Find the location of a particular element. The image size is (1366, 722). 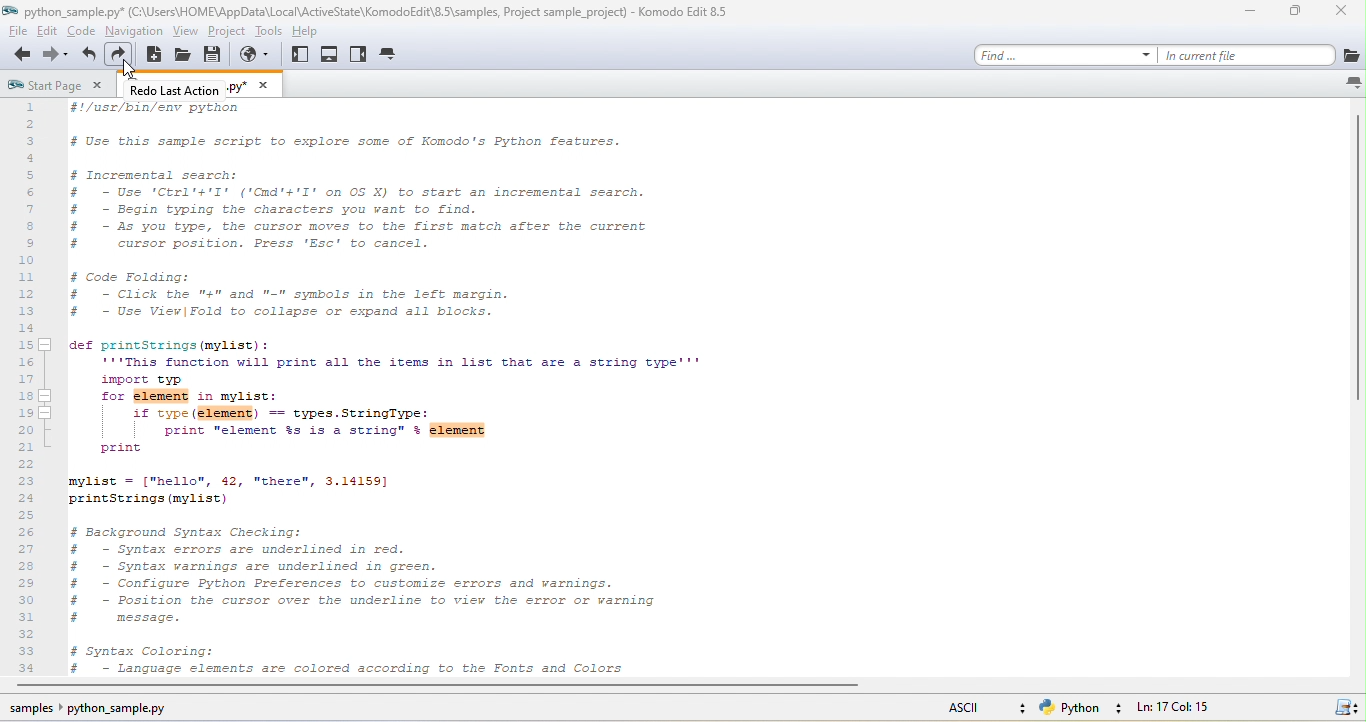

show /hide left pane is located at coordinates (301, 57).